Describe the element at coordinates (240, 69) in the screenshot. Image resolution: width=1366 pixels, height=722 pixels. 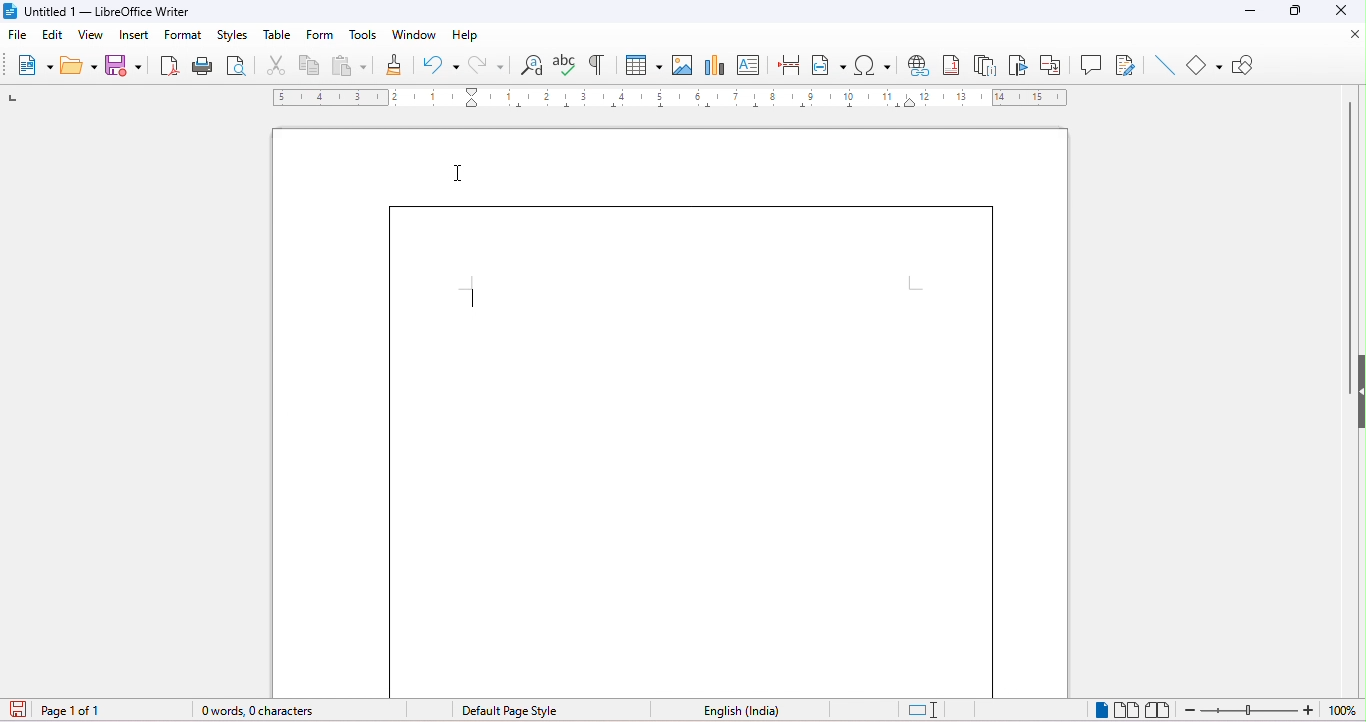
I see `print preview` at that location.